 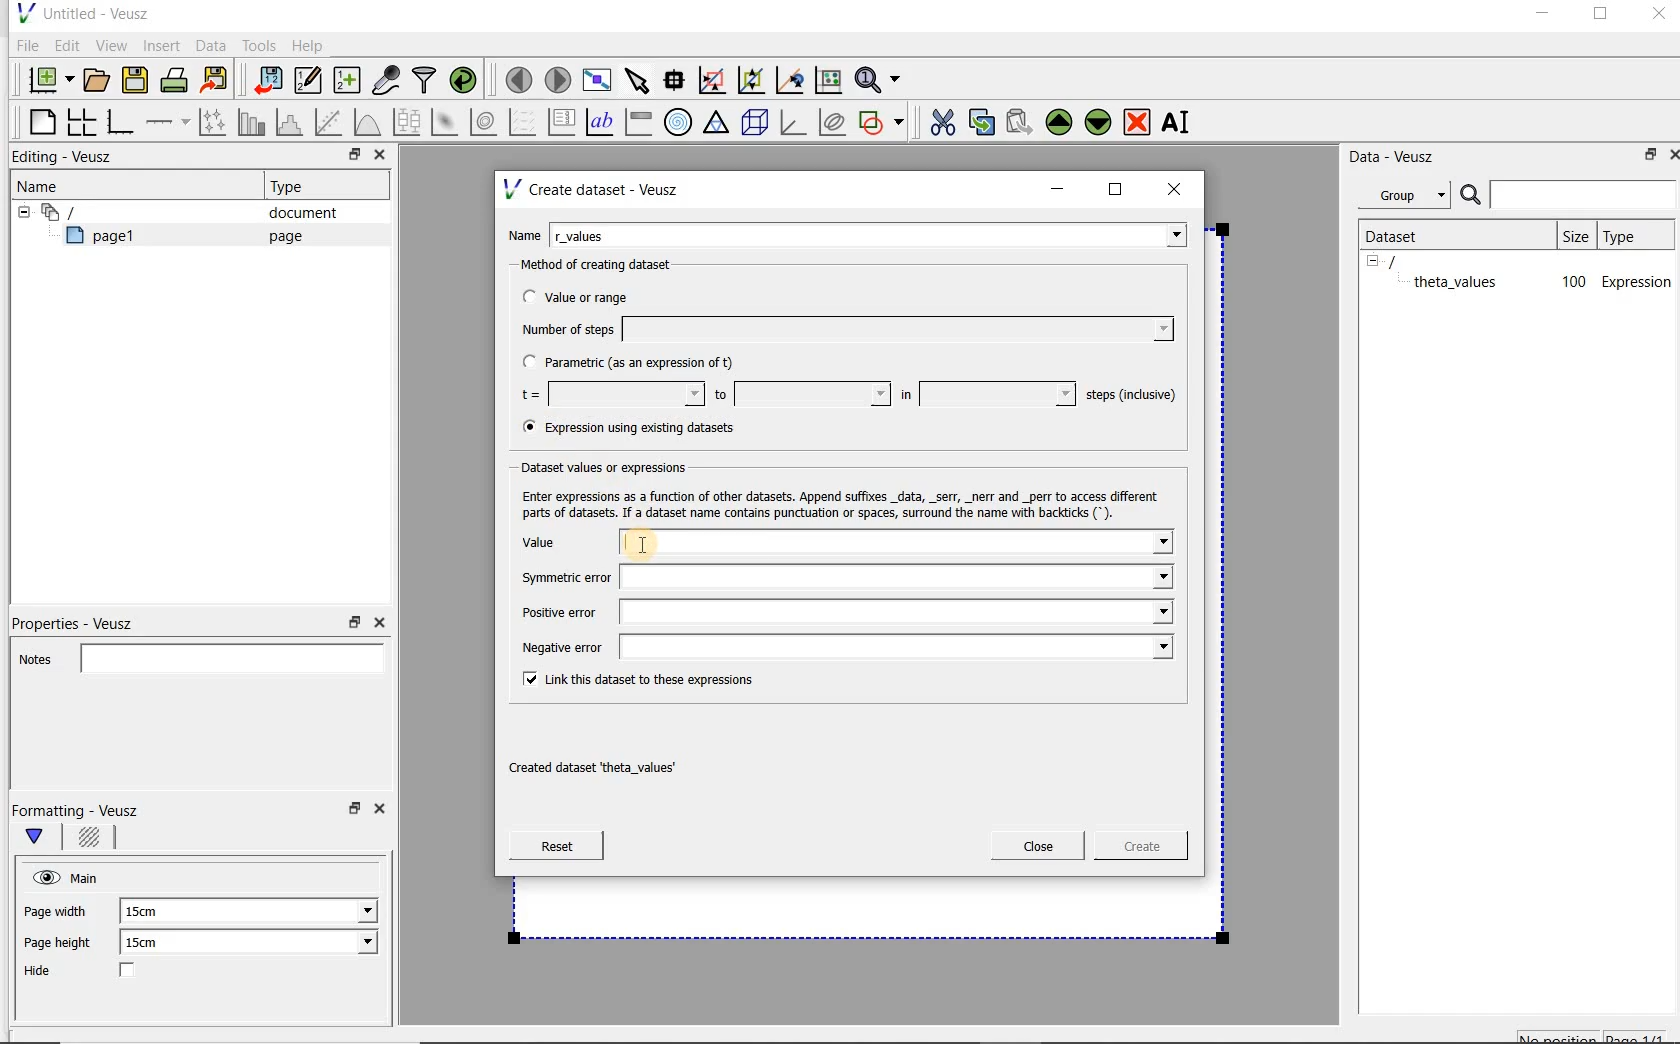 I want to click on rename the selected widget, so click(x=1180, y=122).